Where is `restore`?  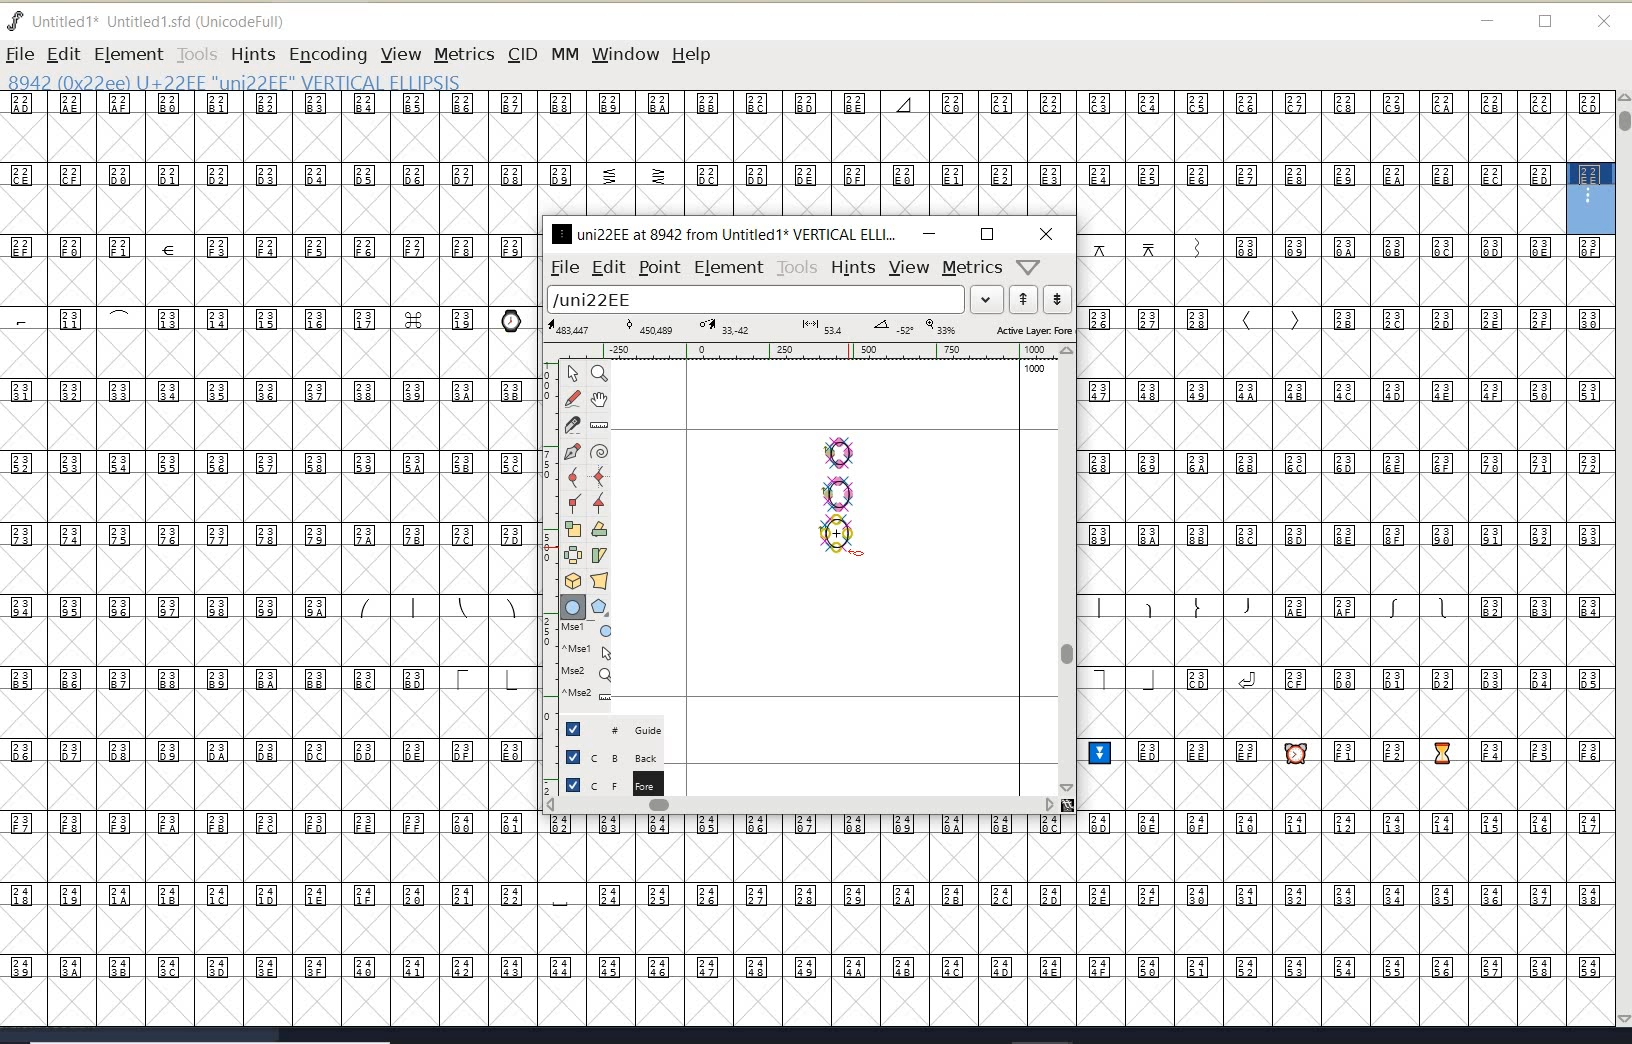 restore is located at coordinates (987, 234).